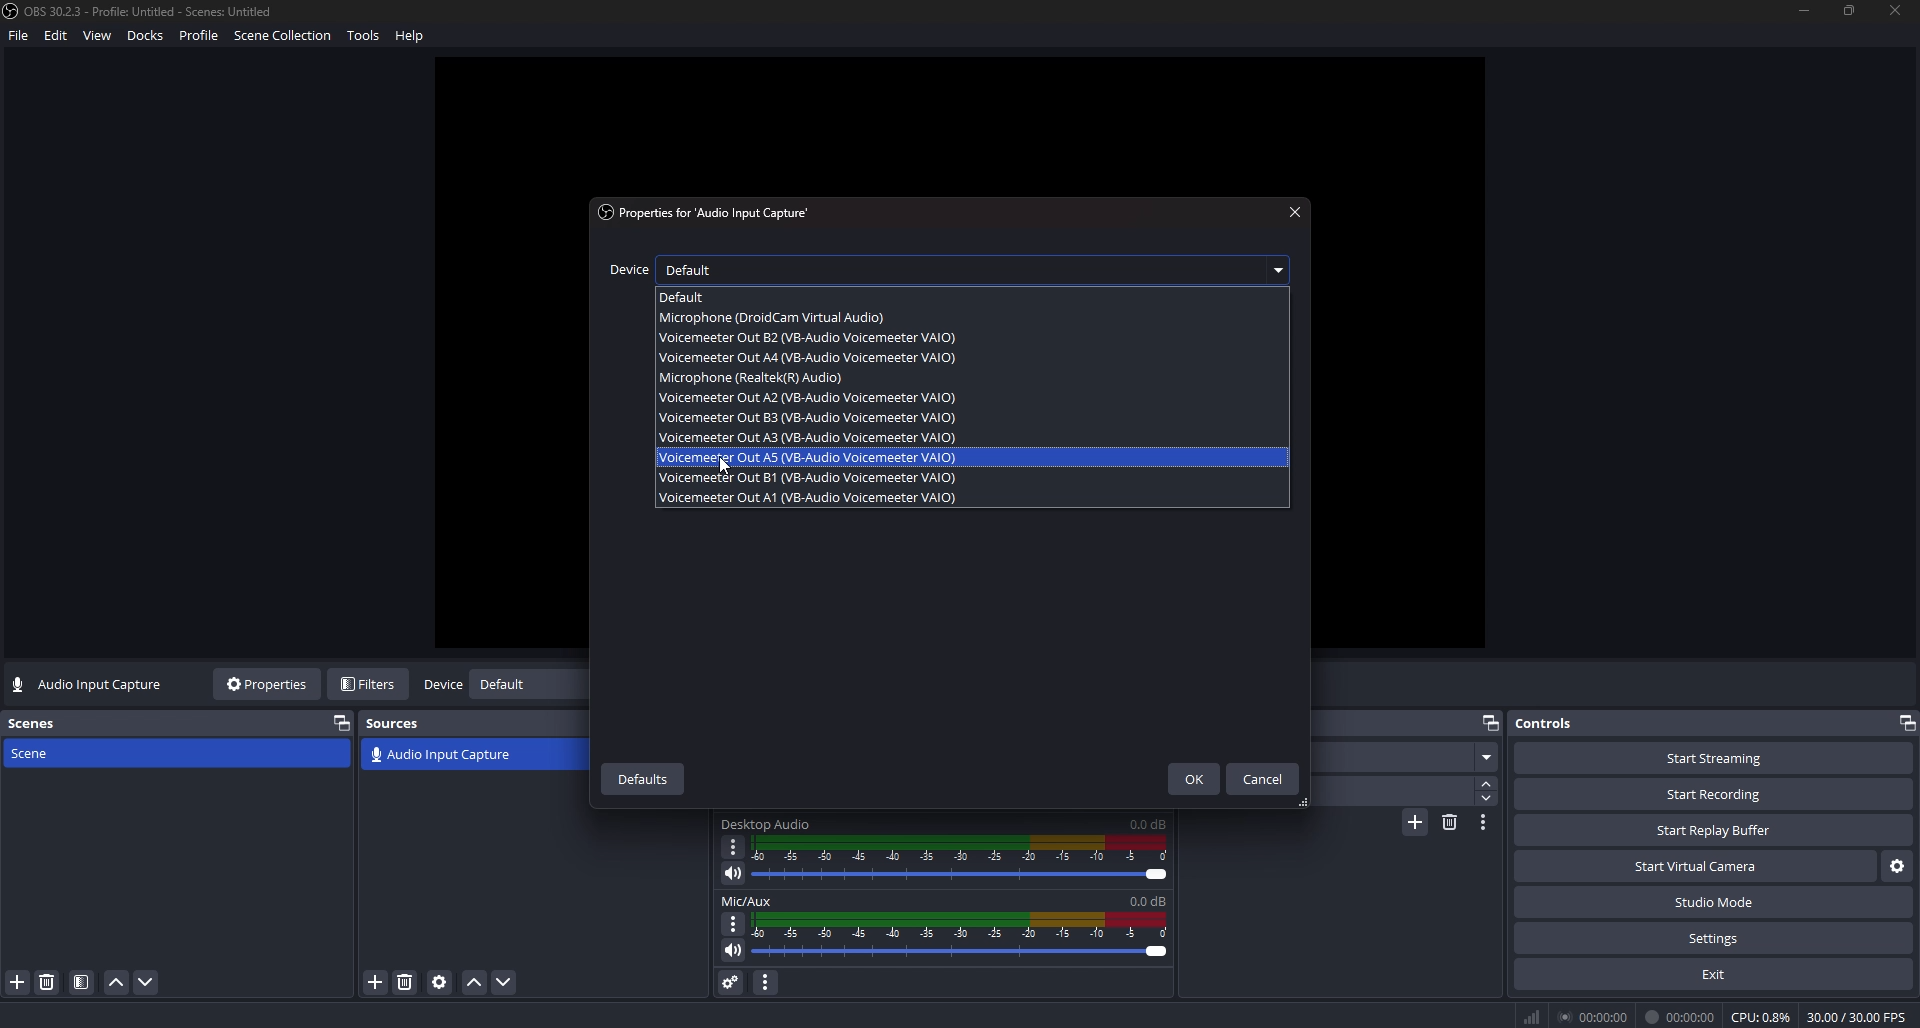 This screenshot has width=1920, height=1028. Describe the element at coordinates (52, 753) in the screenshot. I see `scene` at that location.